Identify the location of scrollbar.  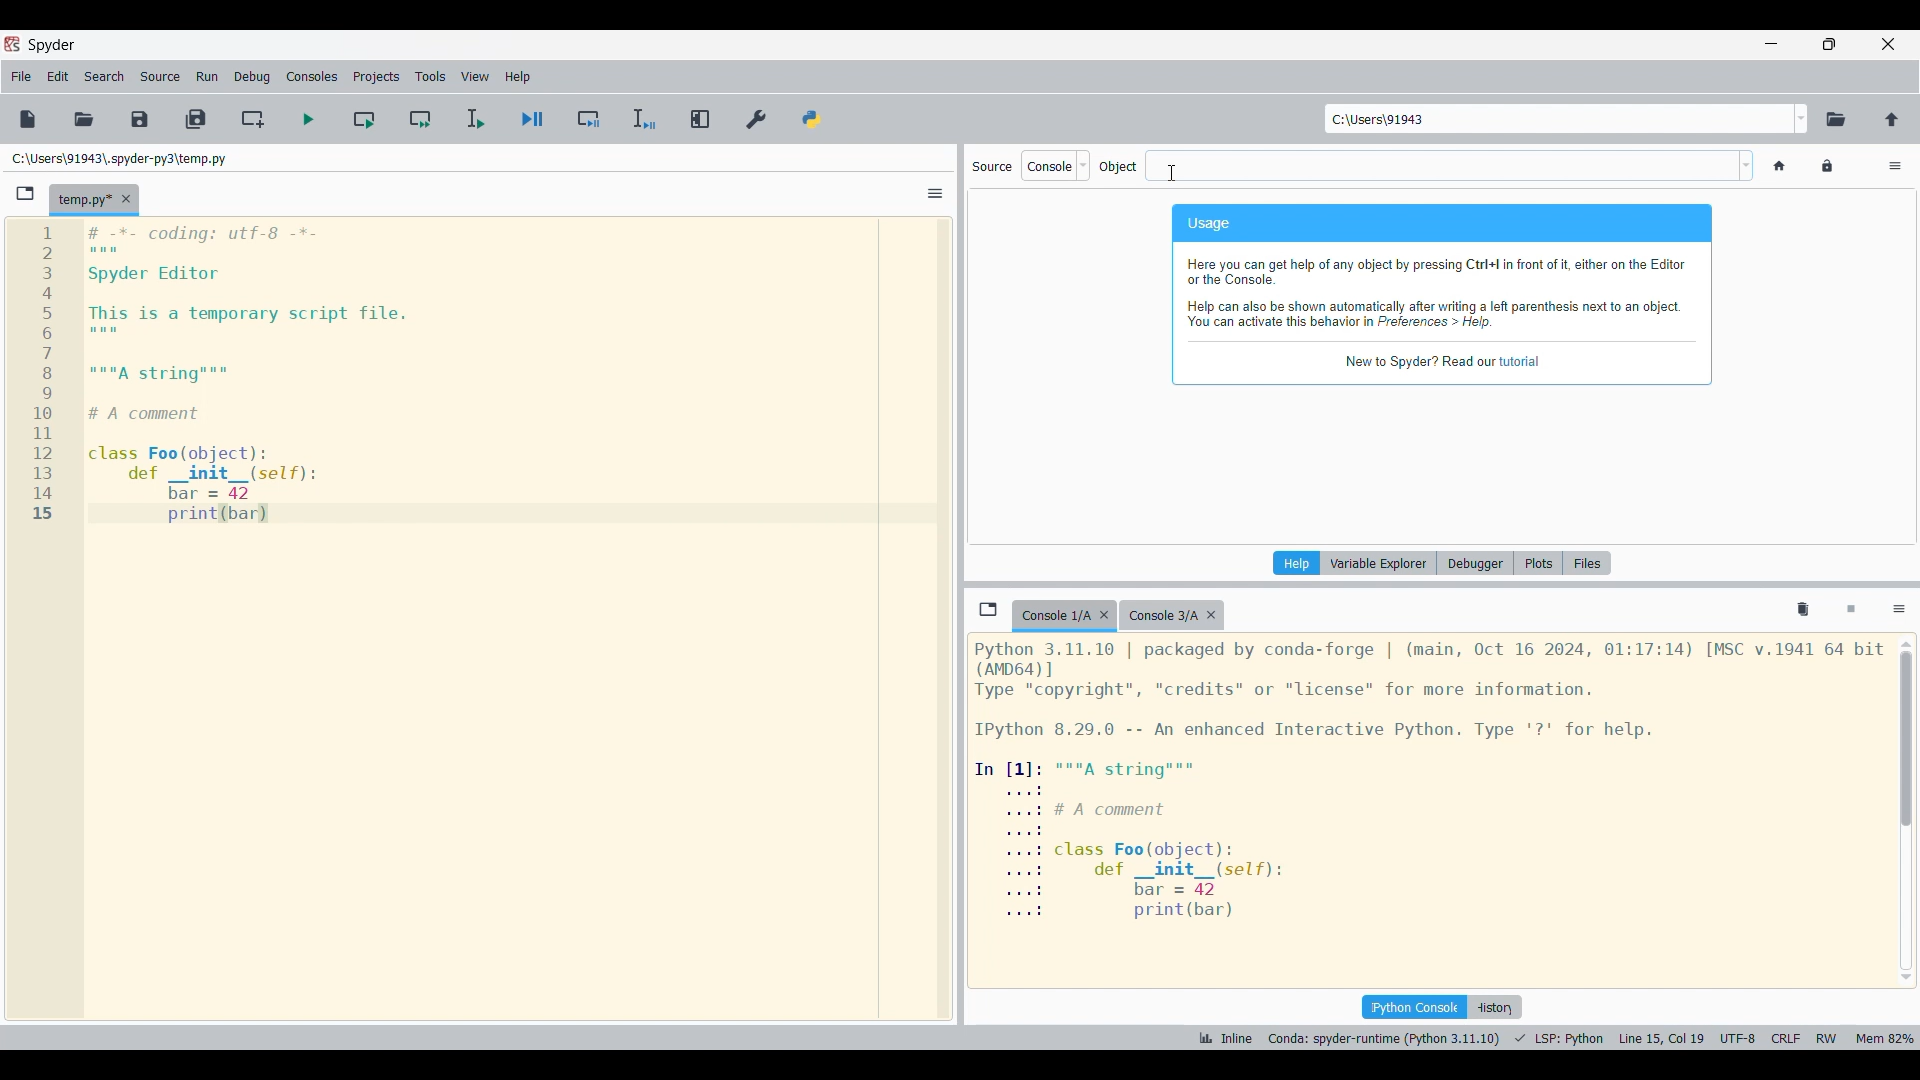
(1909, 814).